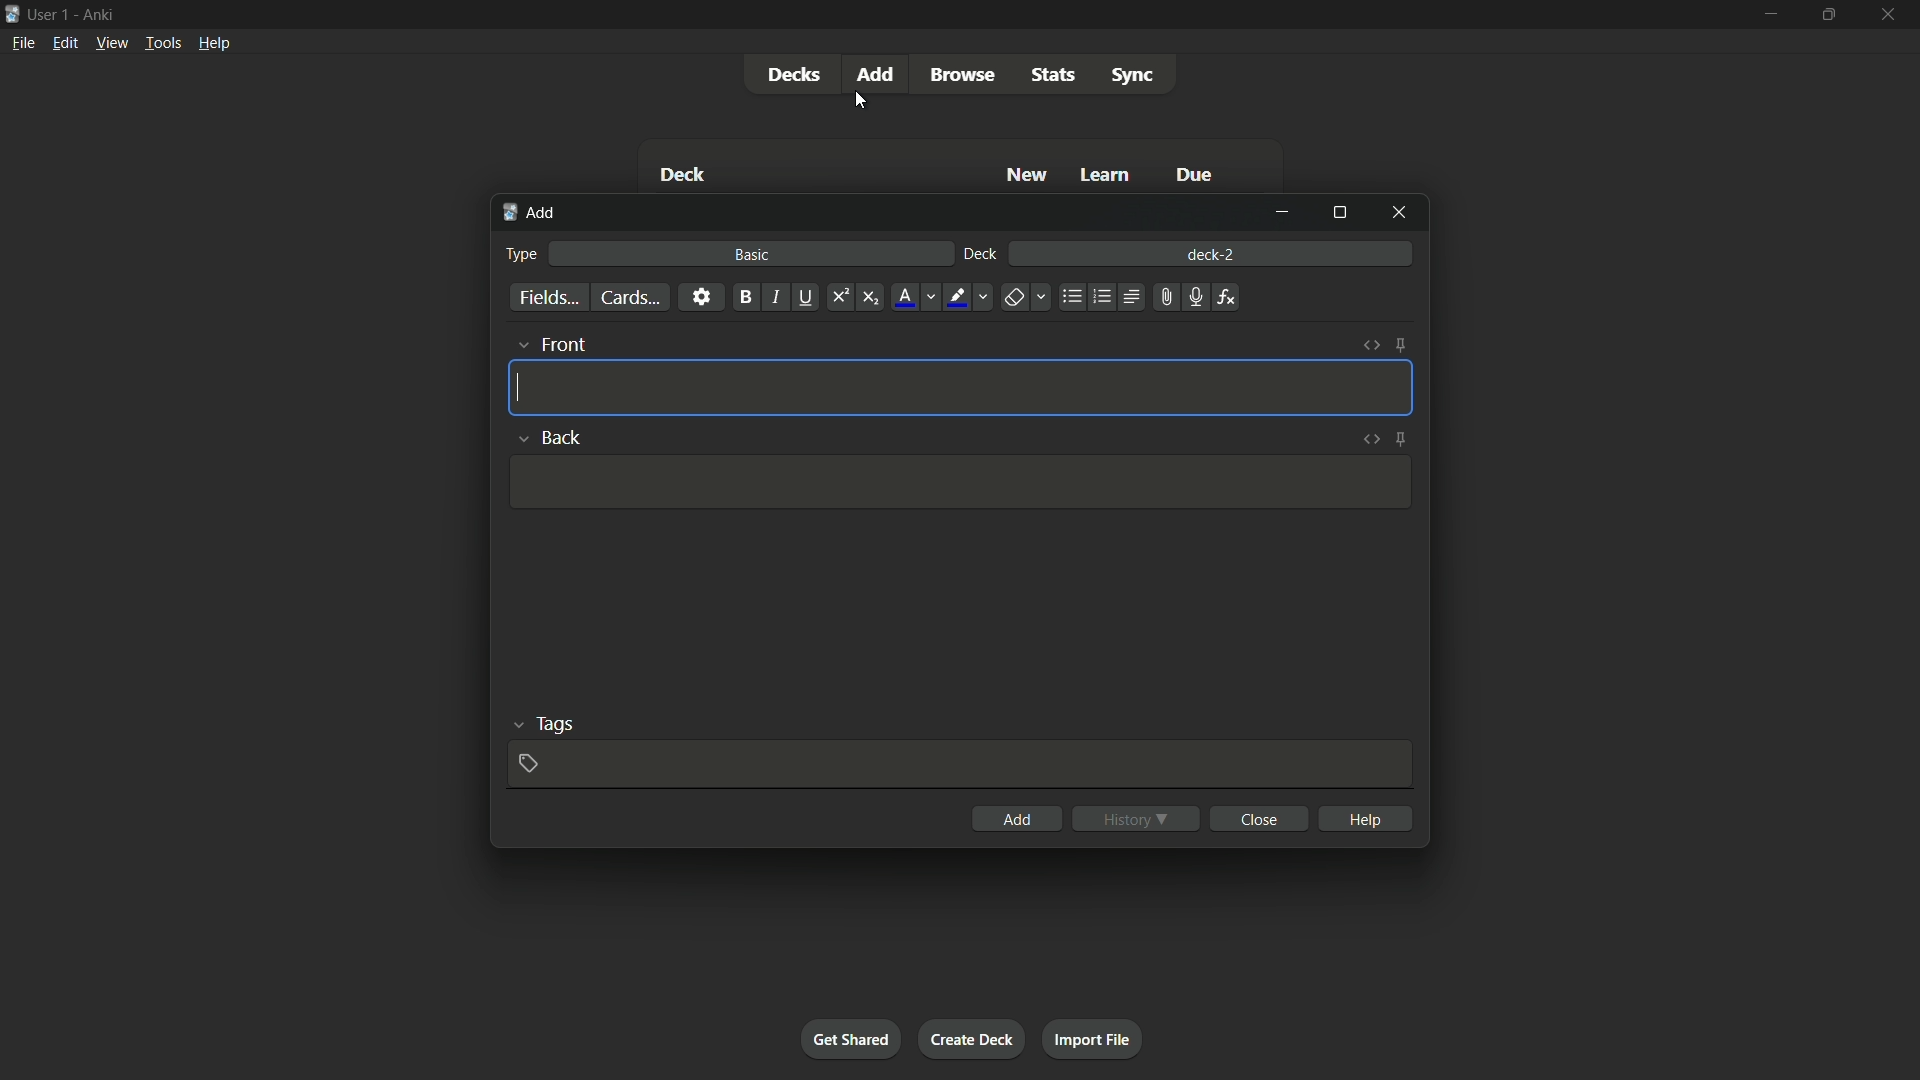 This screenshot has width=1920, height=1080. I want to click on stats, so click(1053, 74).